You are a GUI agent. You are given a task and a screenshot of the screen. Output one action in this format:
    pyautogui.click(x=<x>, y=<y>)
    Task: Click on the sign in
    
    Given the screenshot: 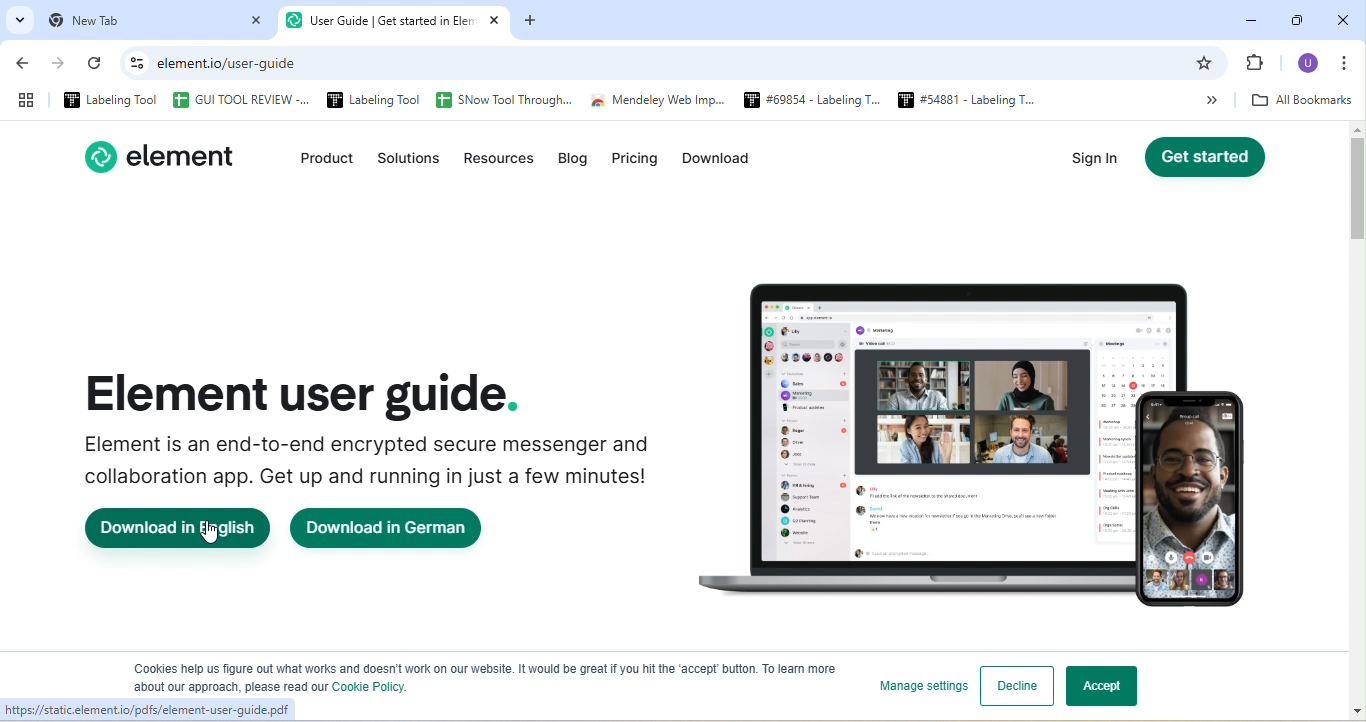 What is the action you would take?
    pyautogui.click(x=1101, y=161)
    